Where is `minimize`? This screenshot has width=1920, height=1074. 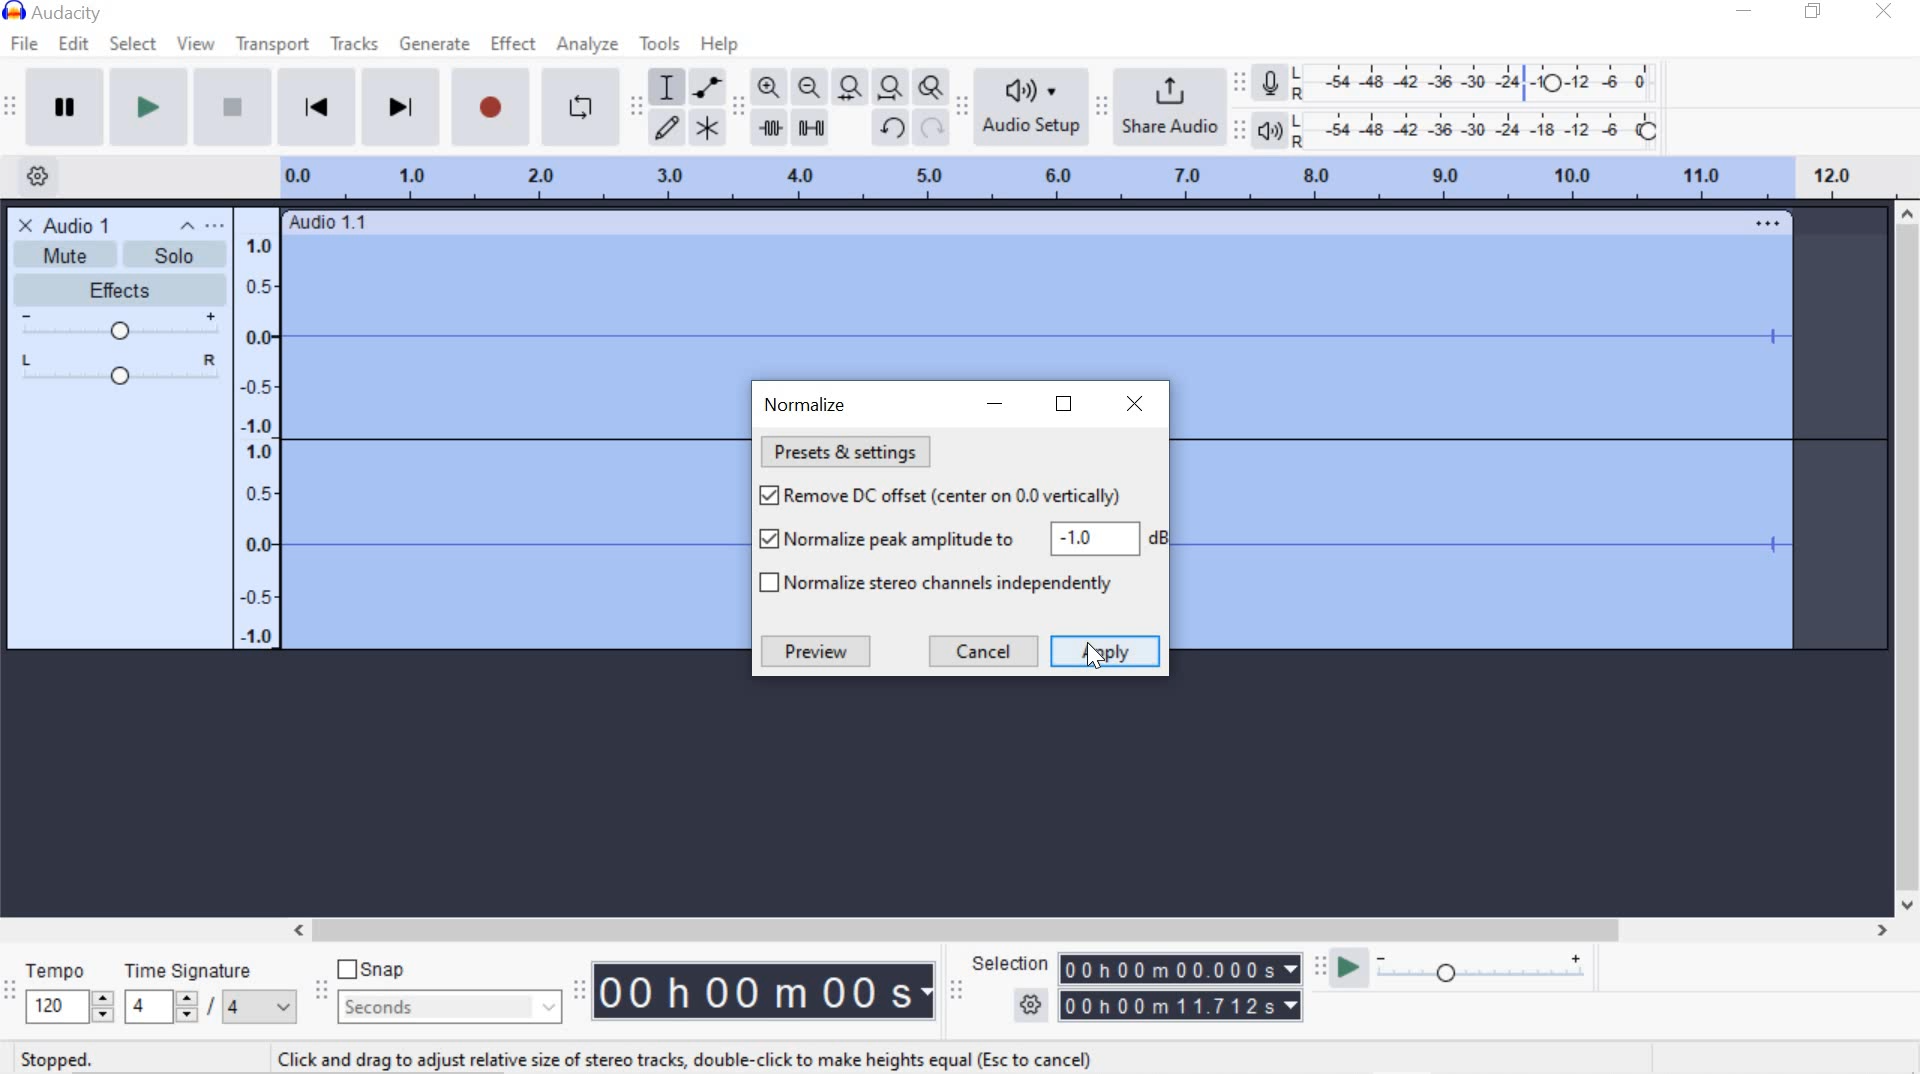
minimize is located at coordinates (995, 404).